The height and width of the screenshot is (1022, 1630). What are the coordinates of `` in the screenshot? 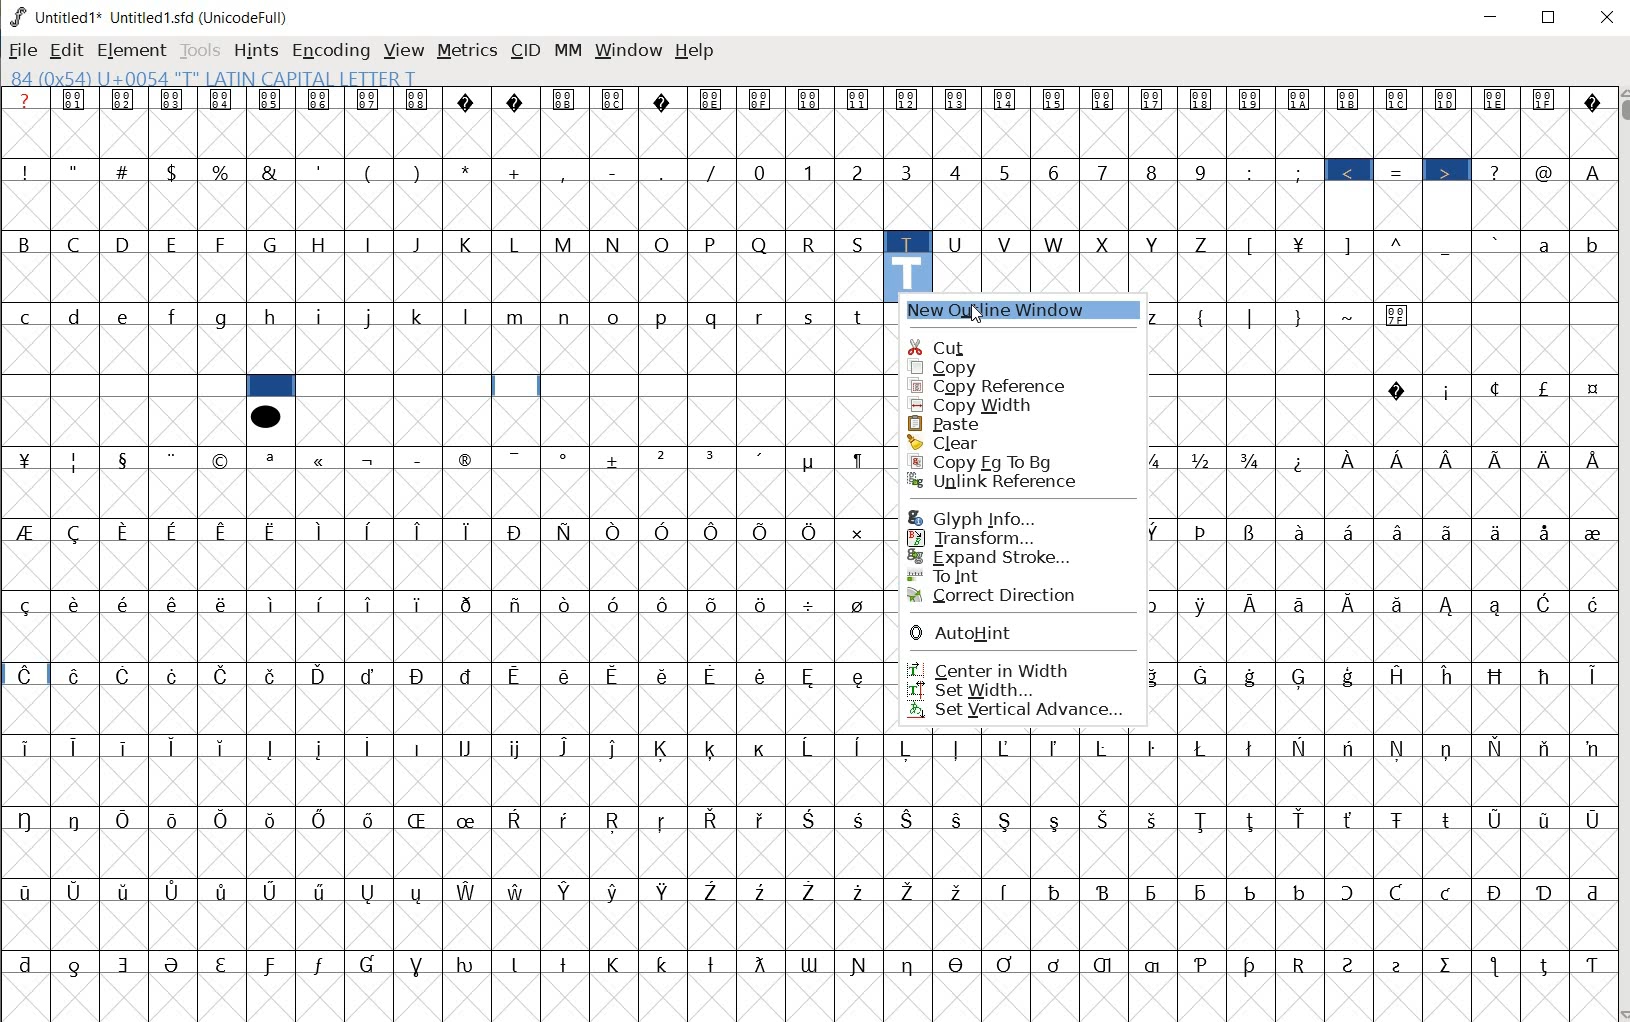 It's located at (419, 891).